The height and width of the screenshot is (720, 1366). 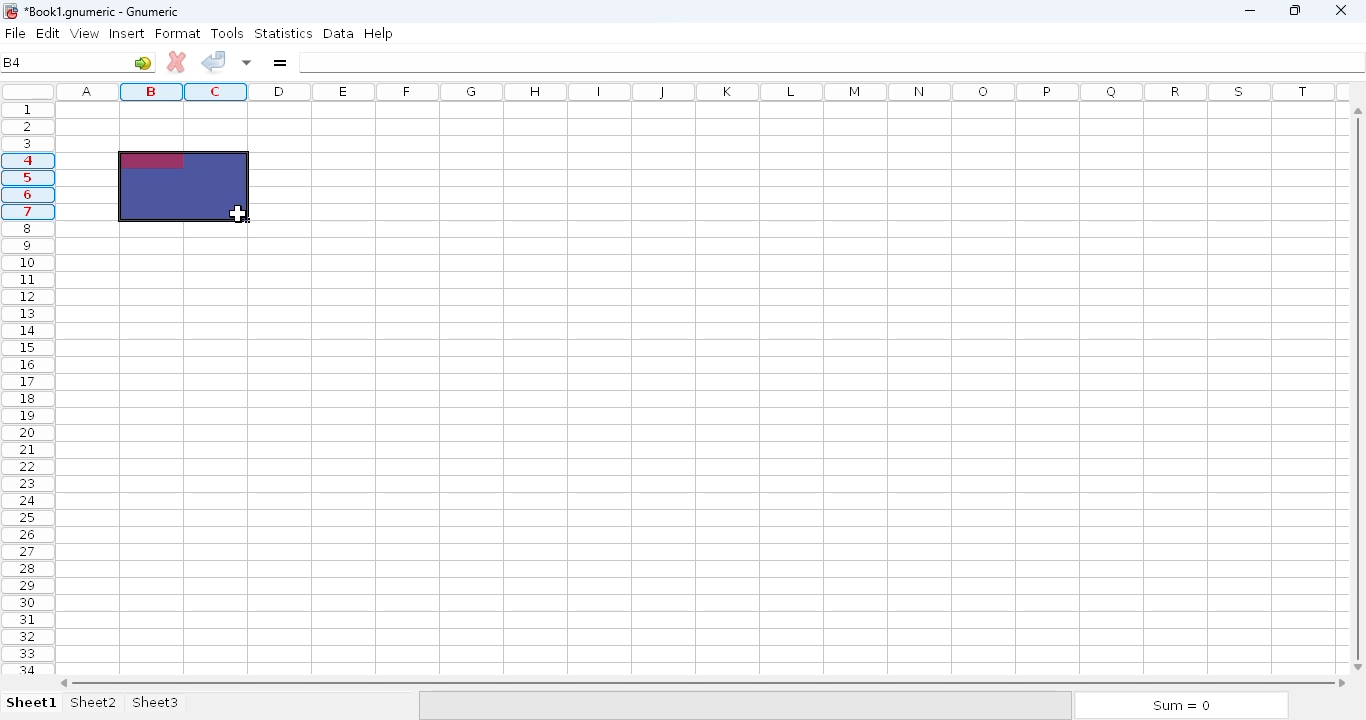 What do you see at coordinates (378, 34) in the screenshot?
I see `help` at bounding box center [378, 34].